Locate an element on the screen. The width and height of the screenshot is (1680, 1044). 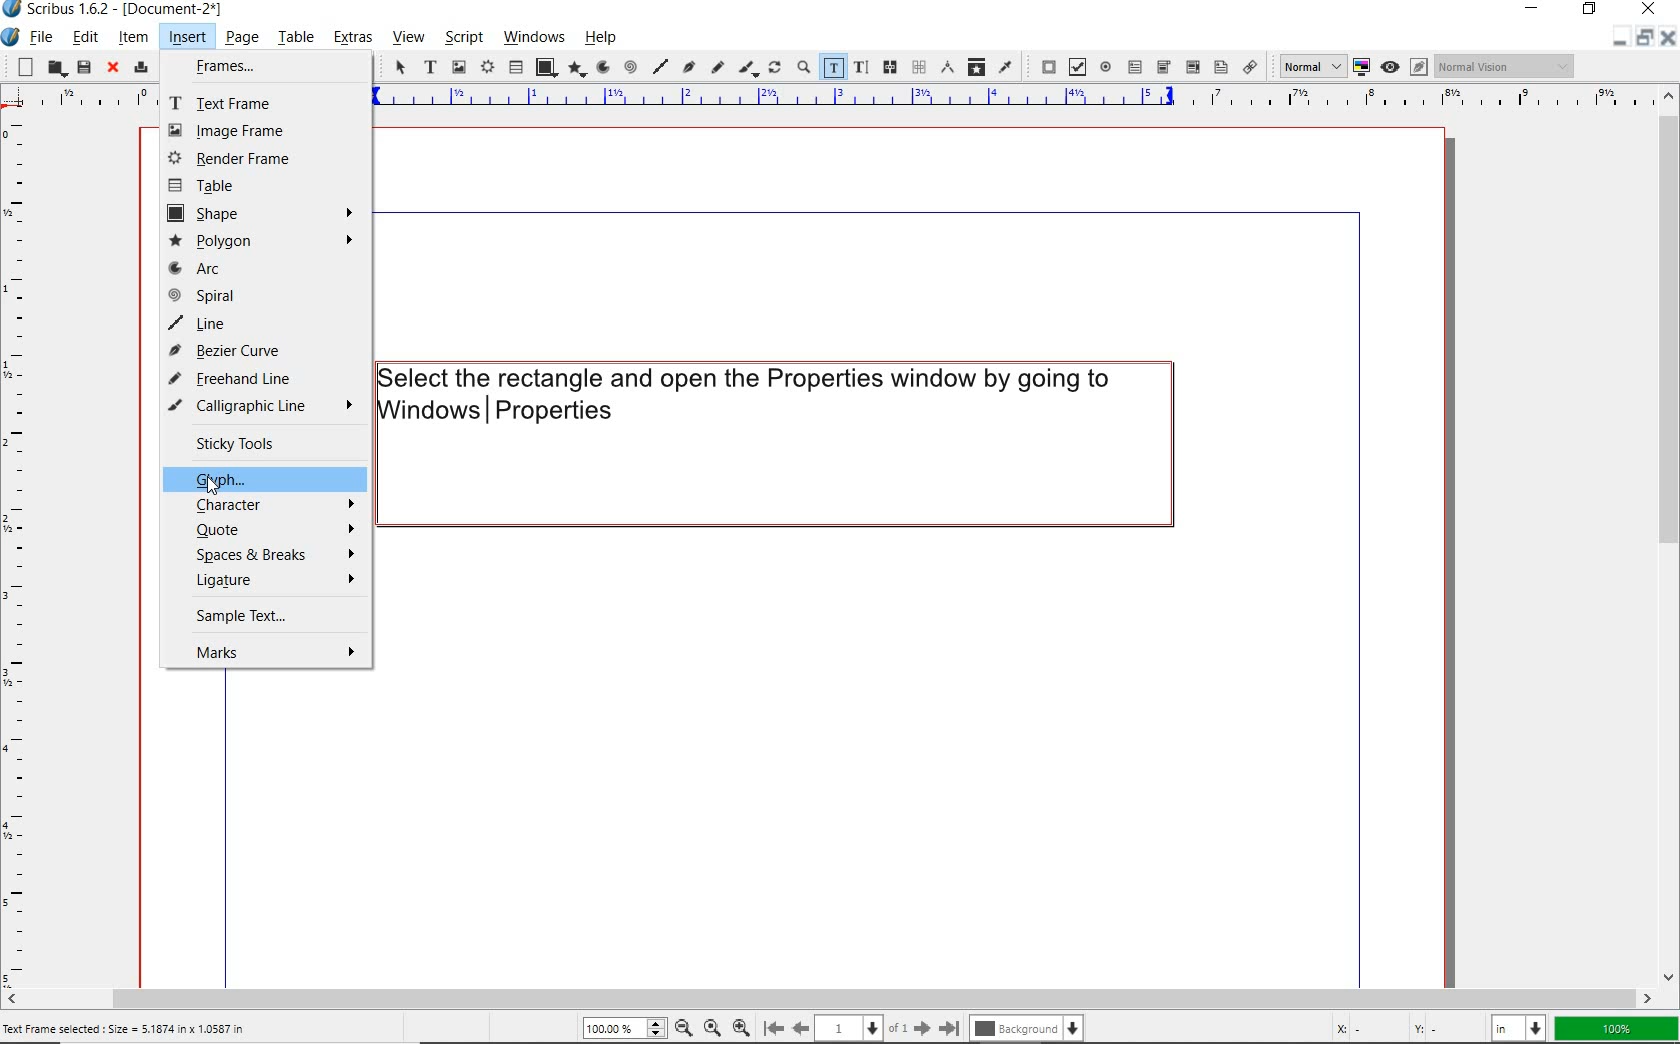
page is located at coordinates (240, 37).